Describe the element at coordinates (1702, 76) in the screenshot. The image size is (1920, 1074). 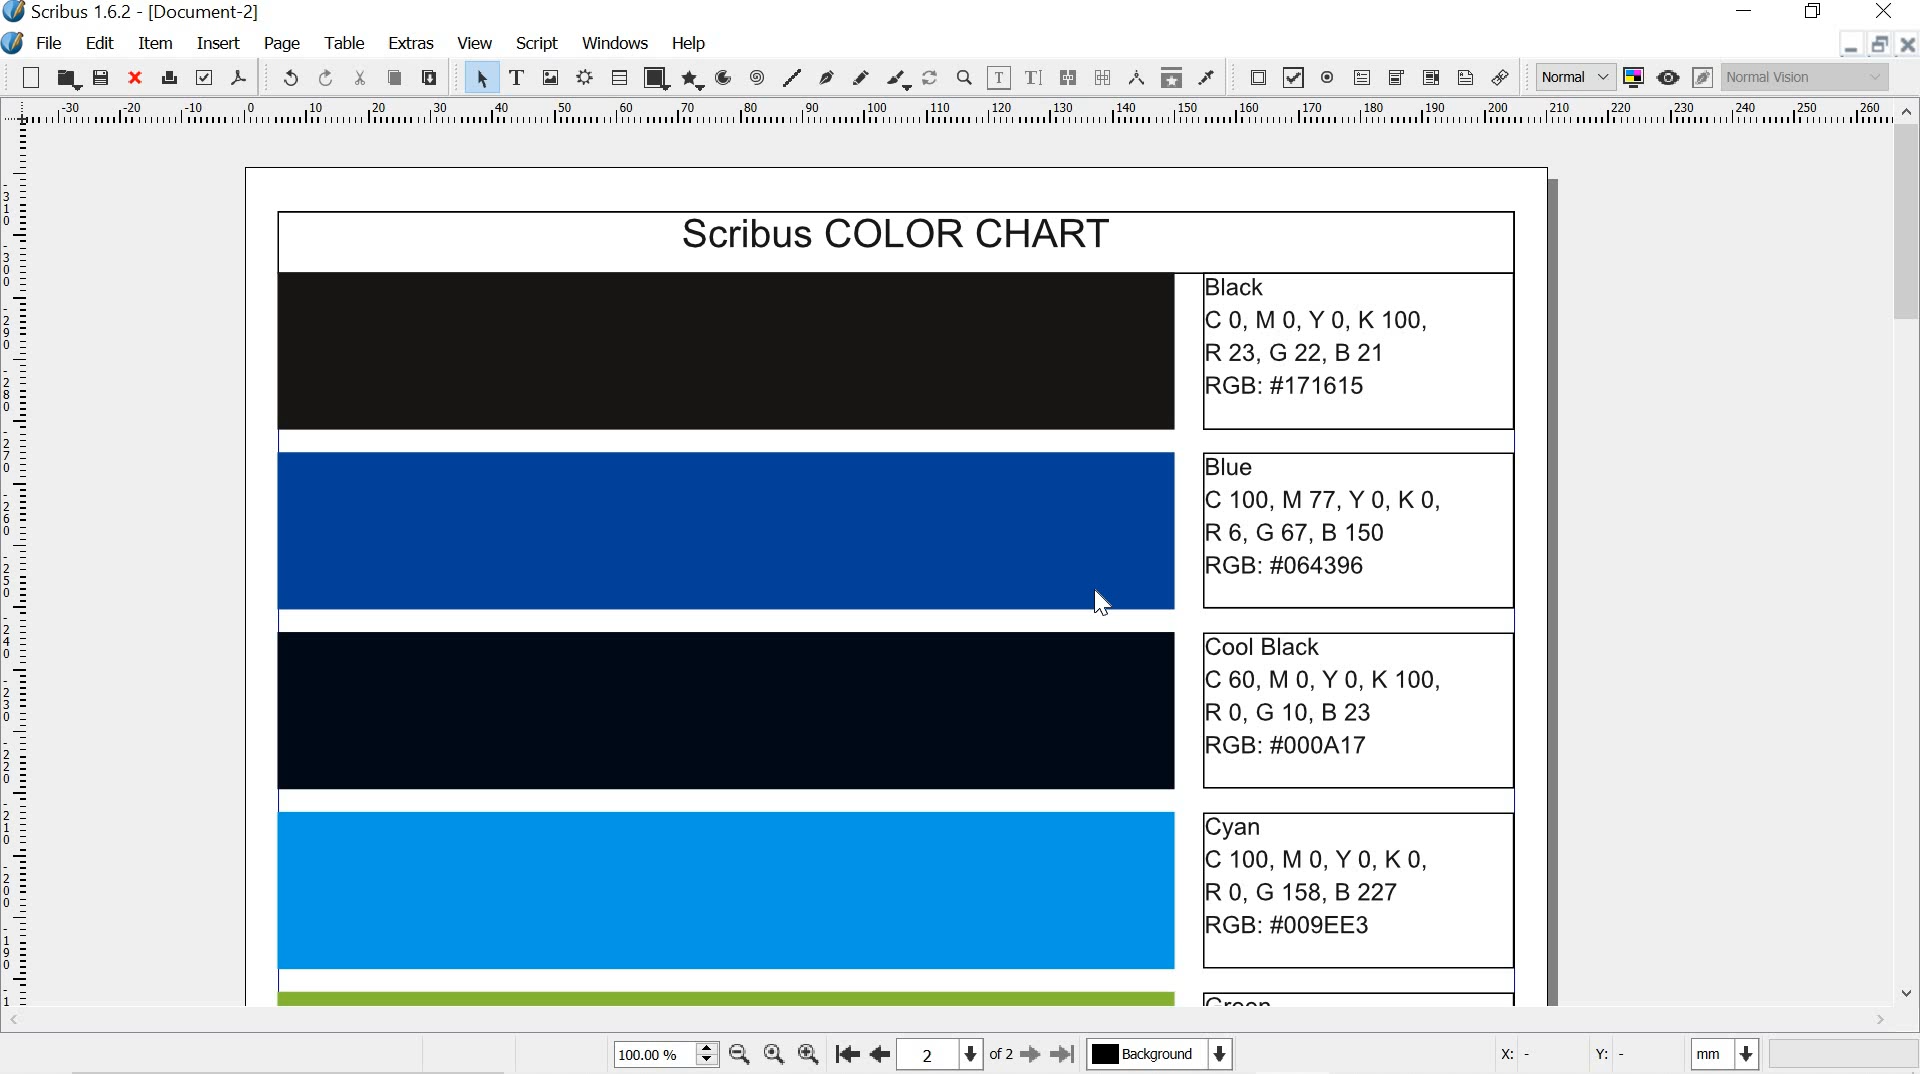
I see `edit in preview mode` at that location.